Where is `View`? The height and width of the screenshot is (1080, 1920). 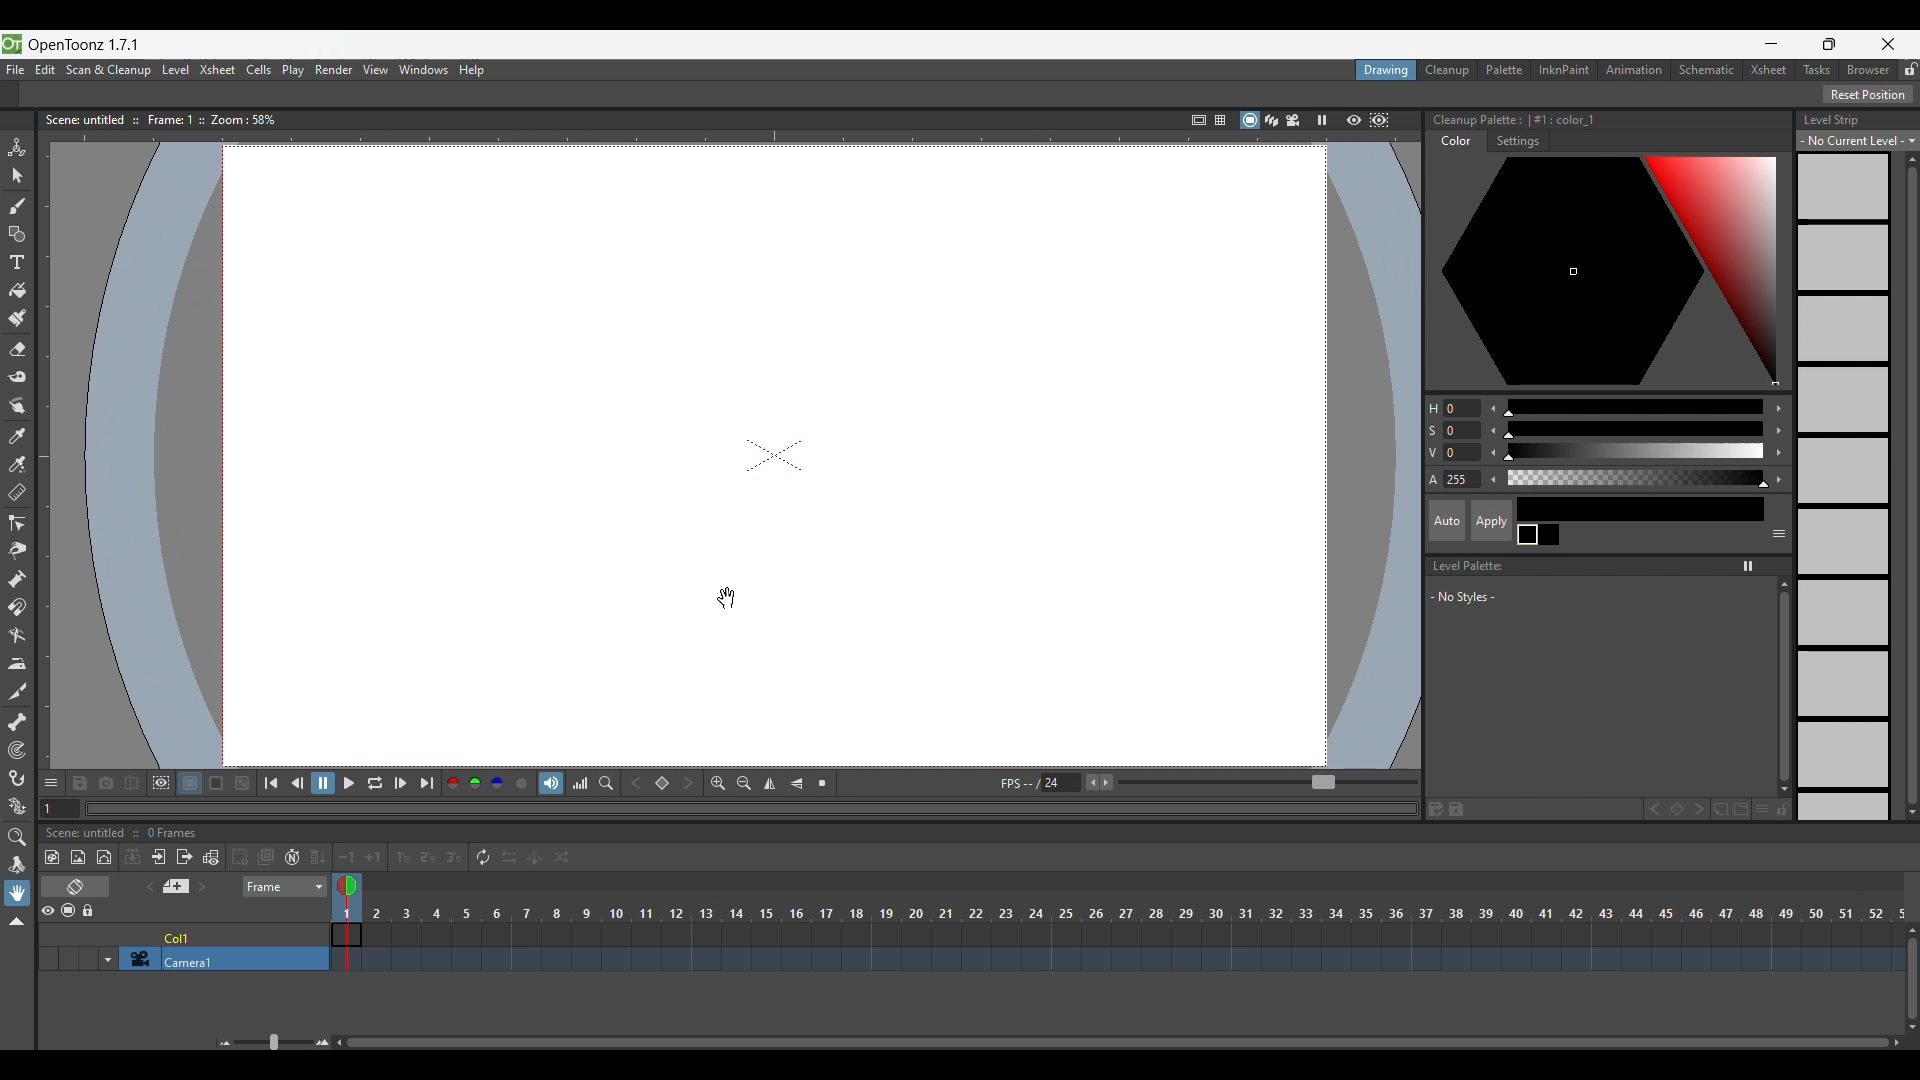
View is located at coordinates (376, 70).